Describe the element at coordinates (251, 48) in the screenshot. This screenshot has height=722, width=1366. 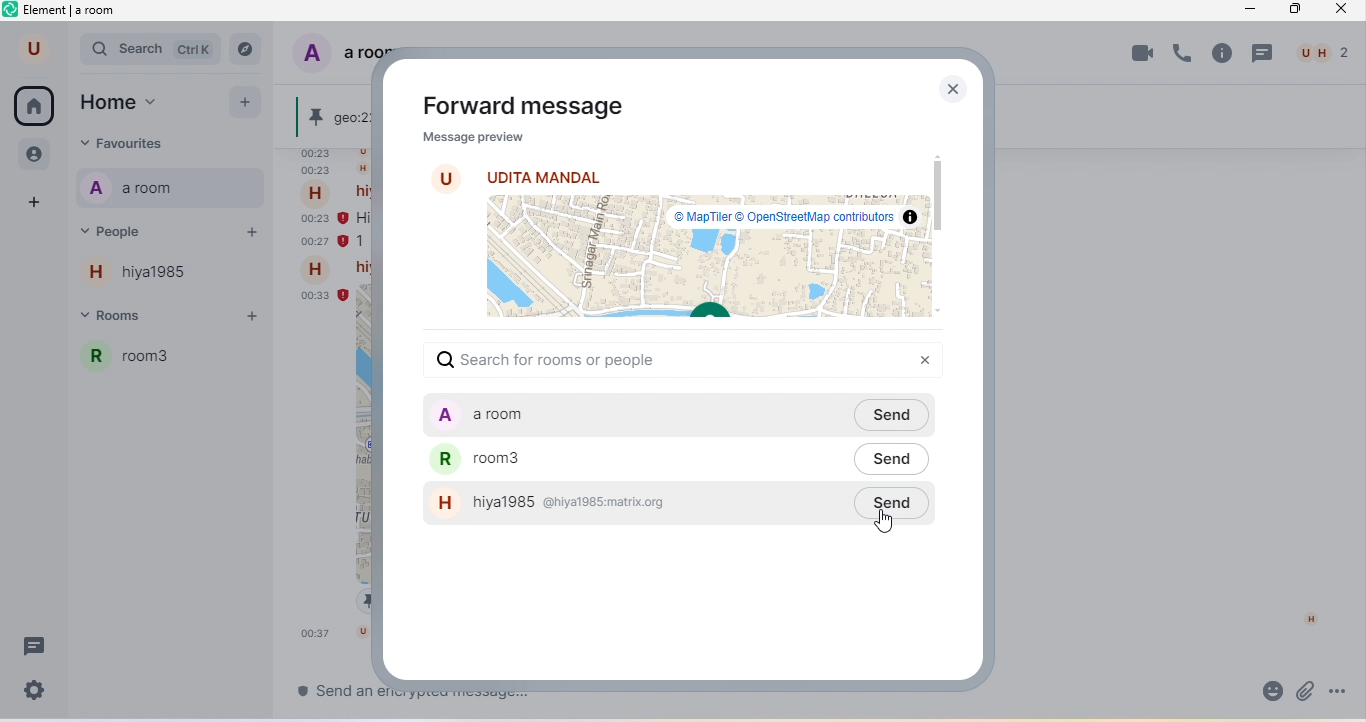
I see `navigator` at that location.